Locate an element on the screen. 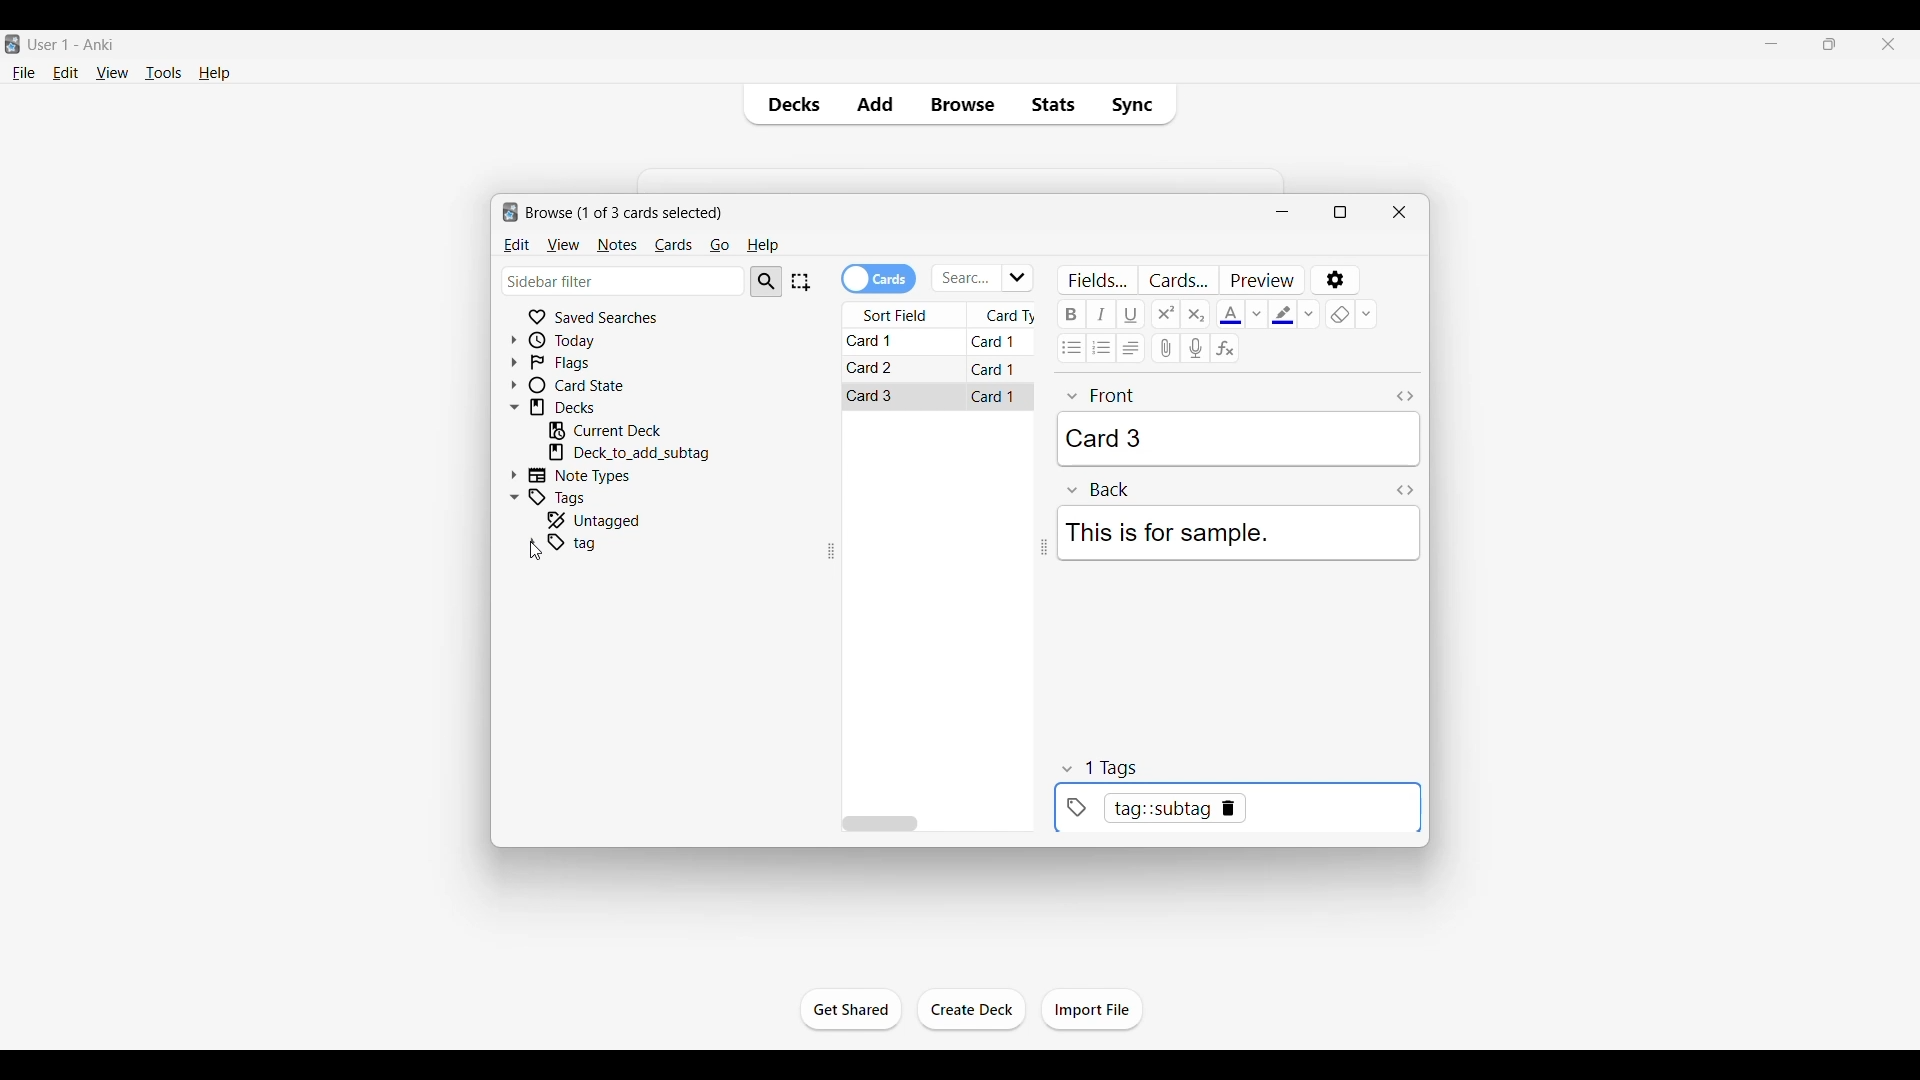 The image size is (1920, 1080). Customize card templates is located at coordinates (1177, 280).